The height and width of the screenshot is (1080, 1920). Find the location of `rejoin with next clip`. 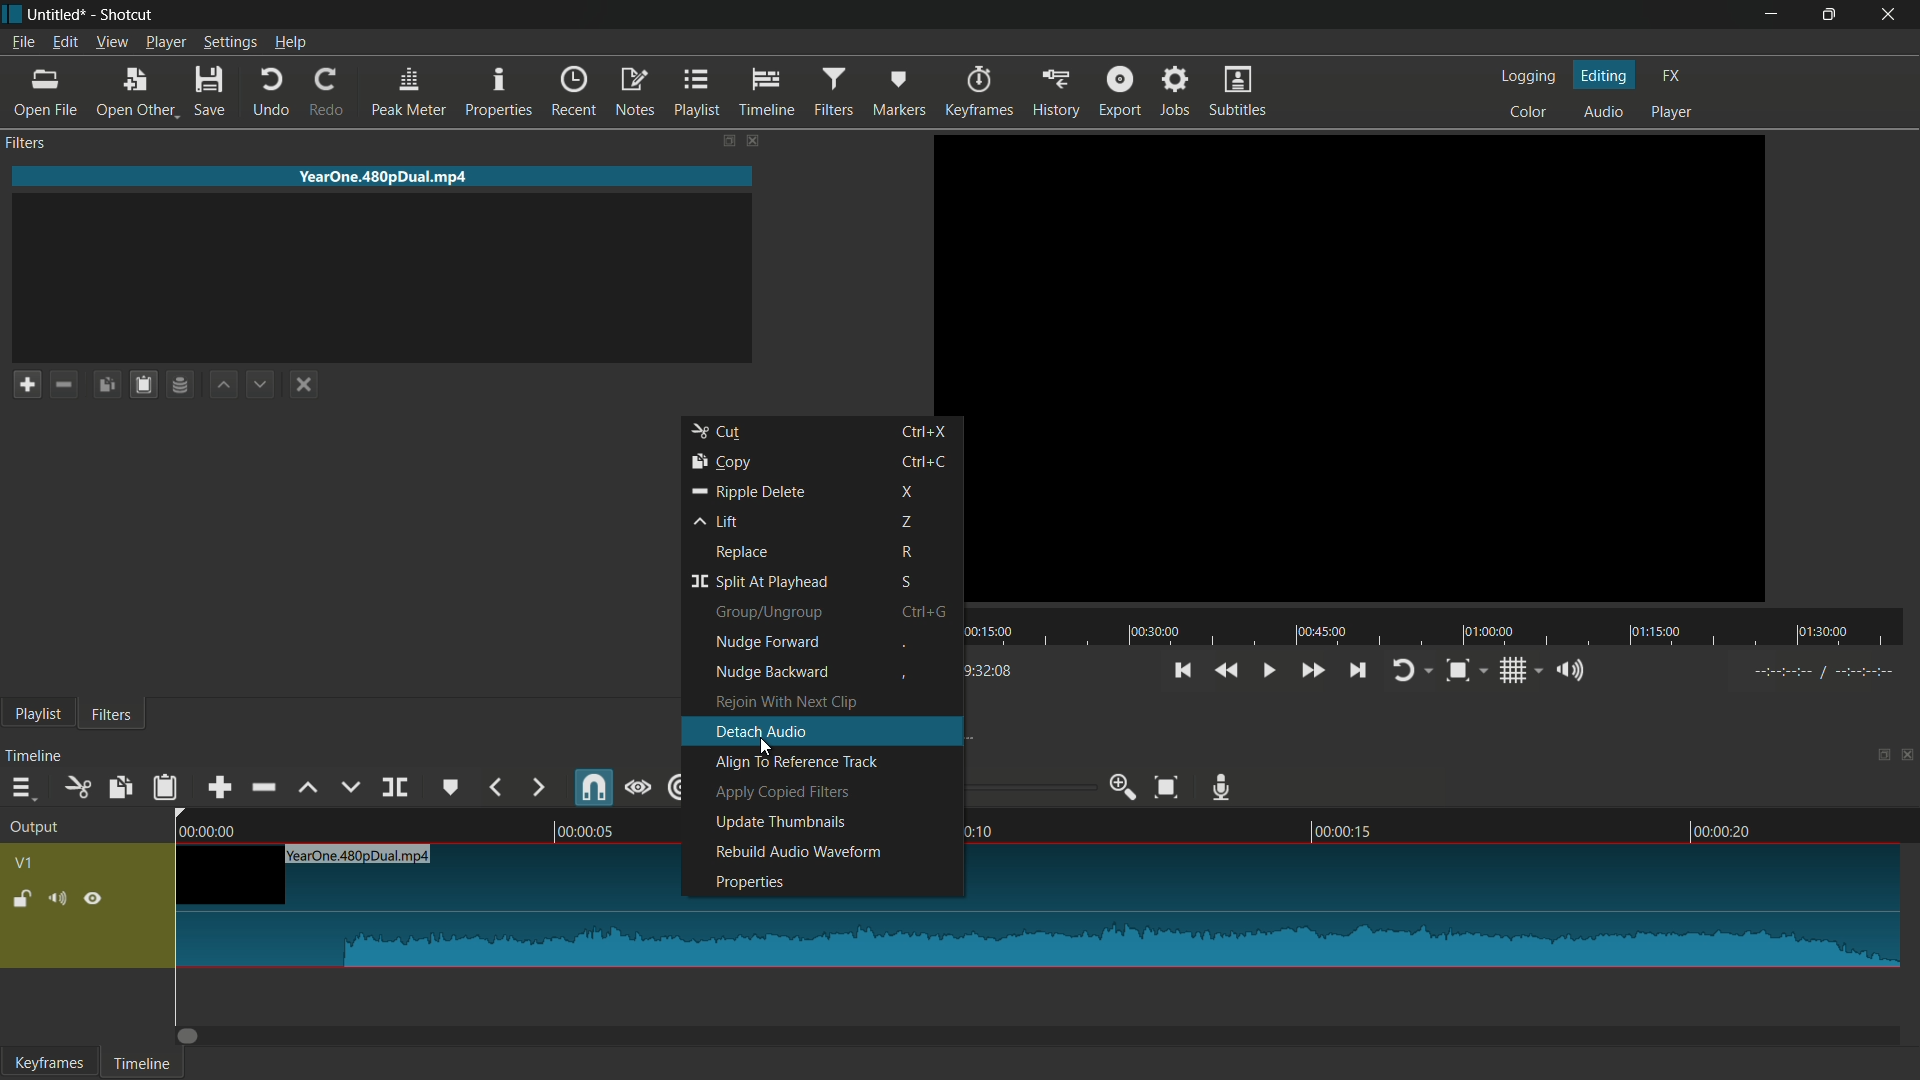

rejoin with next clip is located at coordinates (783, 703).